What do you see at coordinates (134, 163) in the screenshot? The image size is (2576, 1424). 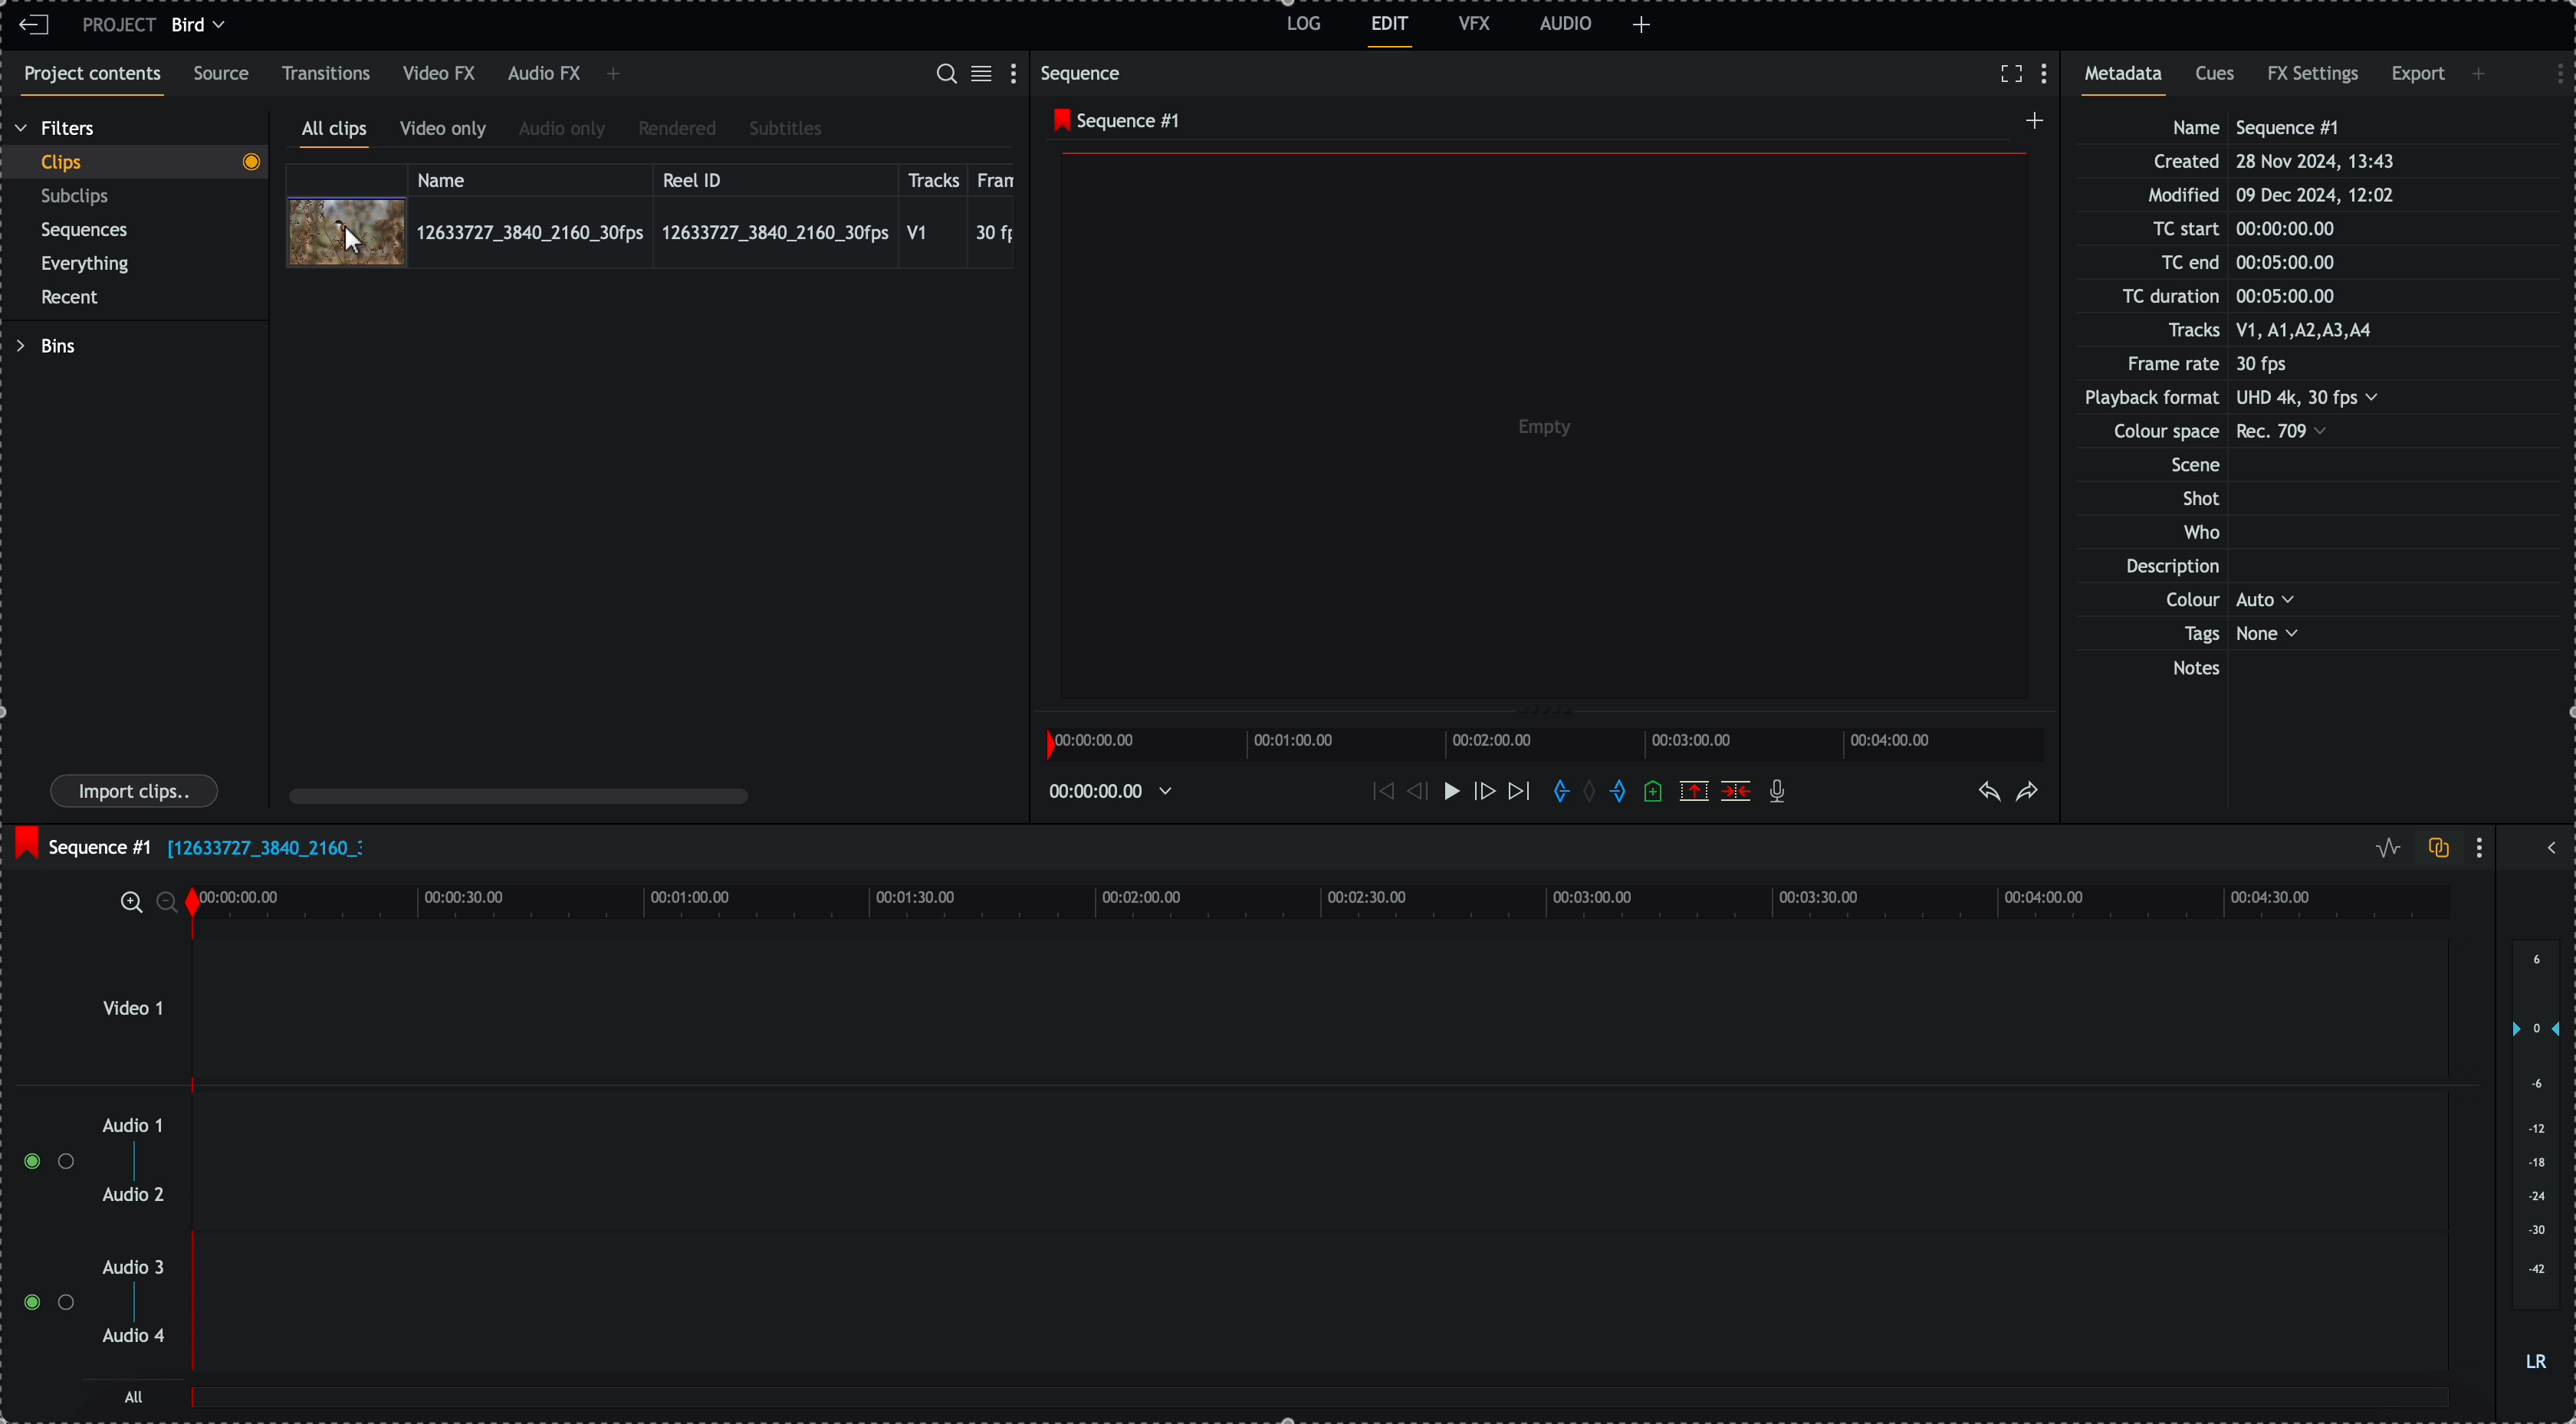 I see `clips` at bounding box center [134, 163].